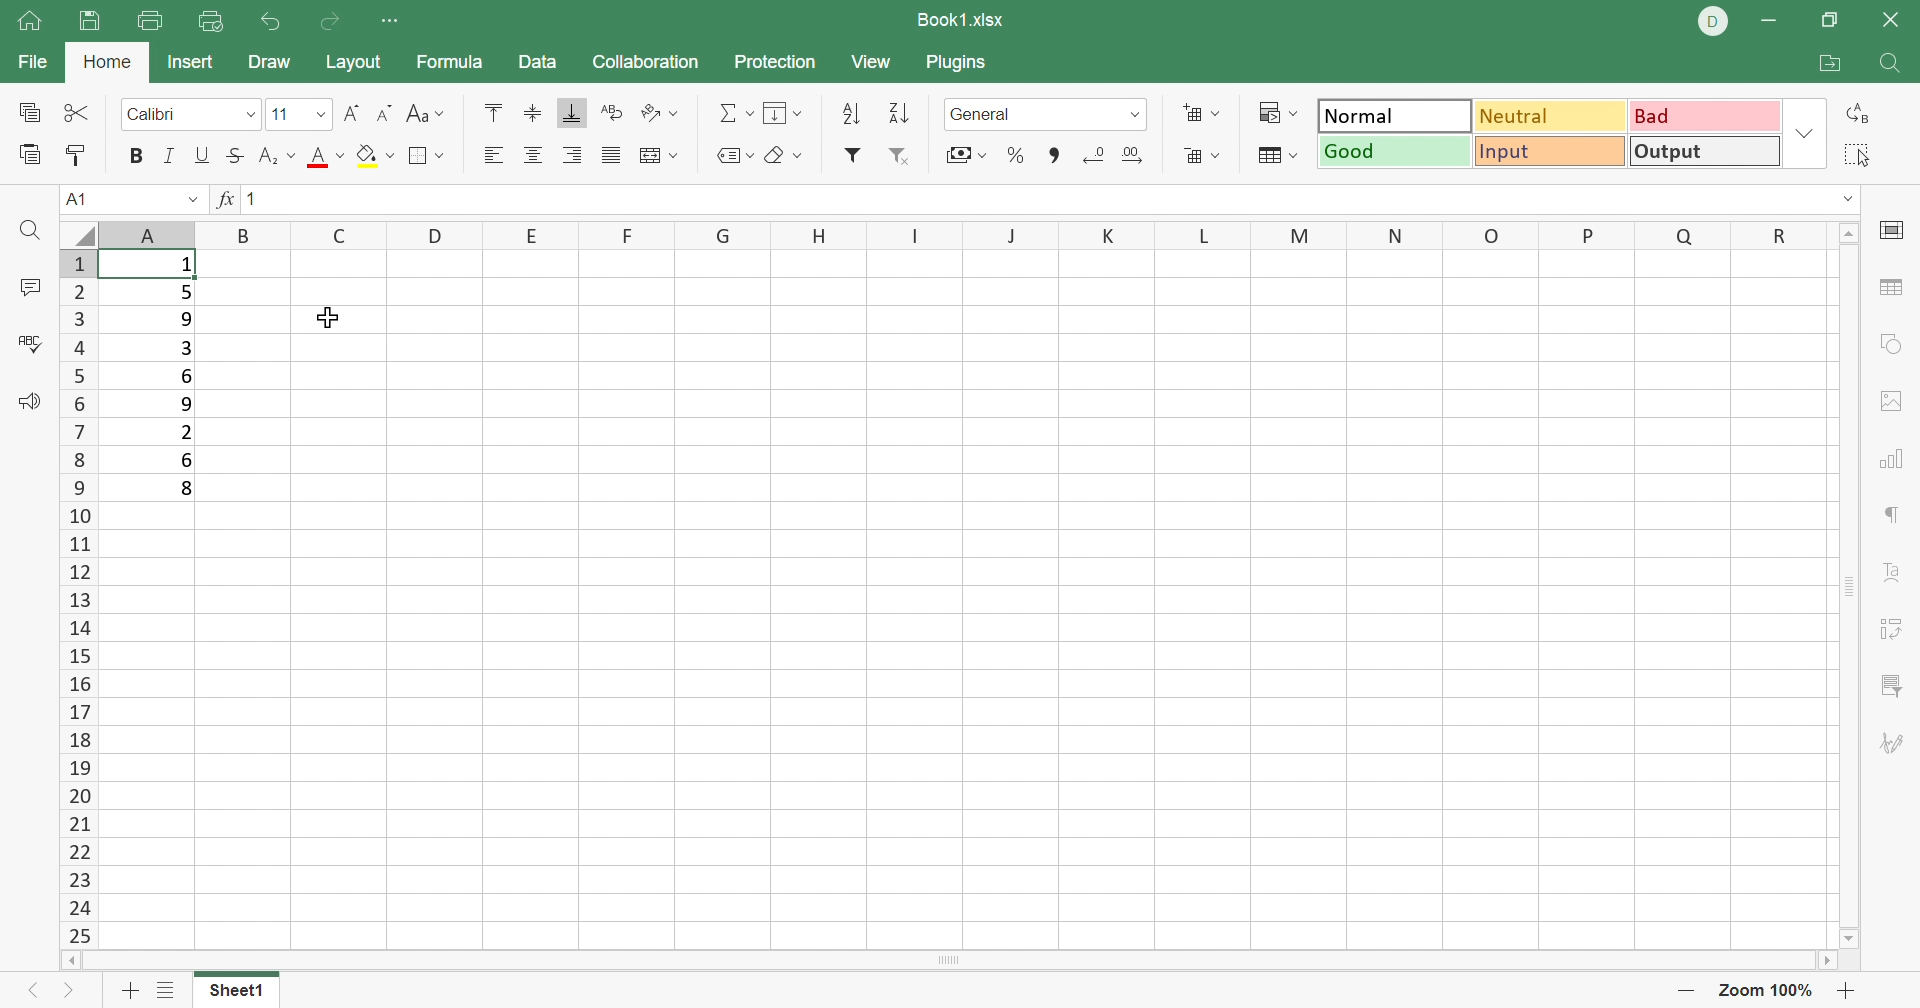 The height and width of the screenshot is (1008, 1920). What do you see at coordinates (1551, 115) in the screenshot?
I see `Neutral` at bounding box center [1551, 115].